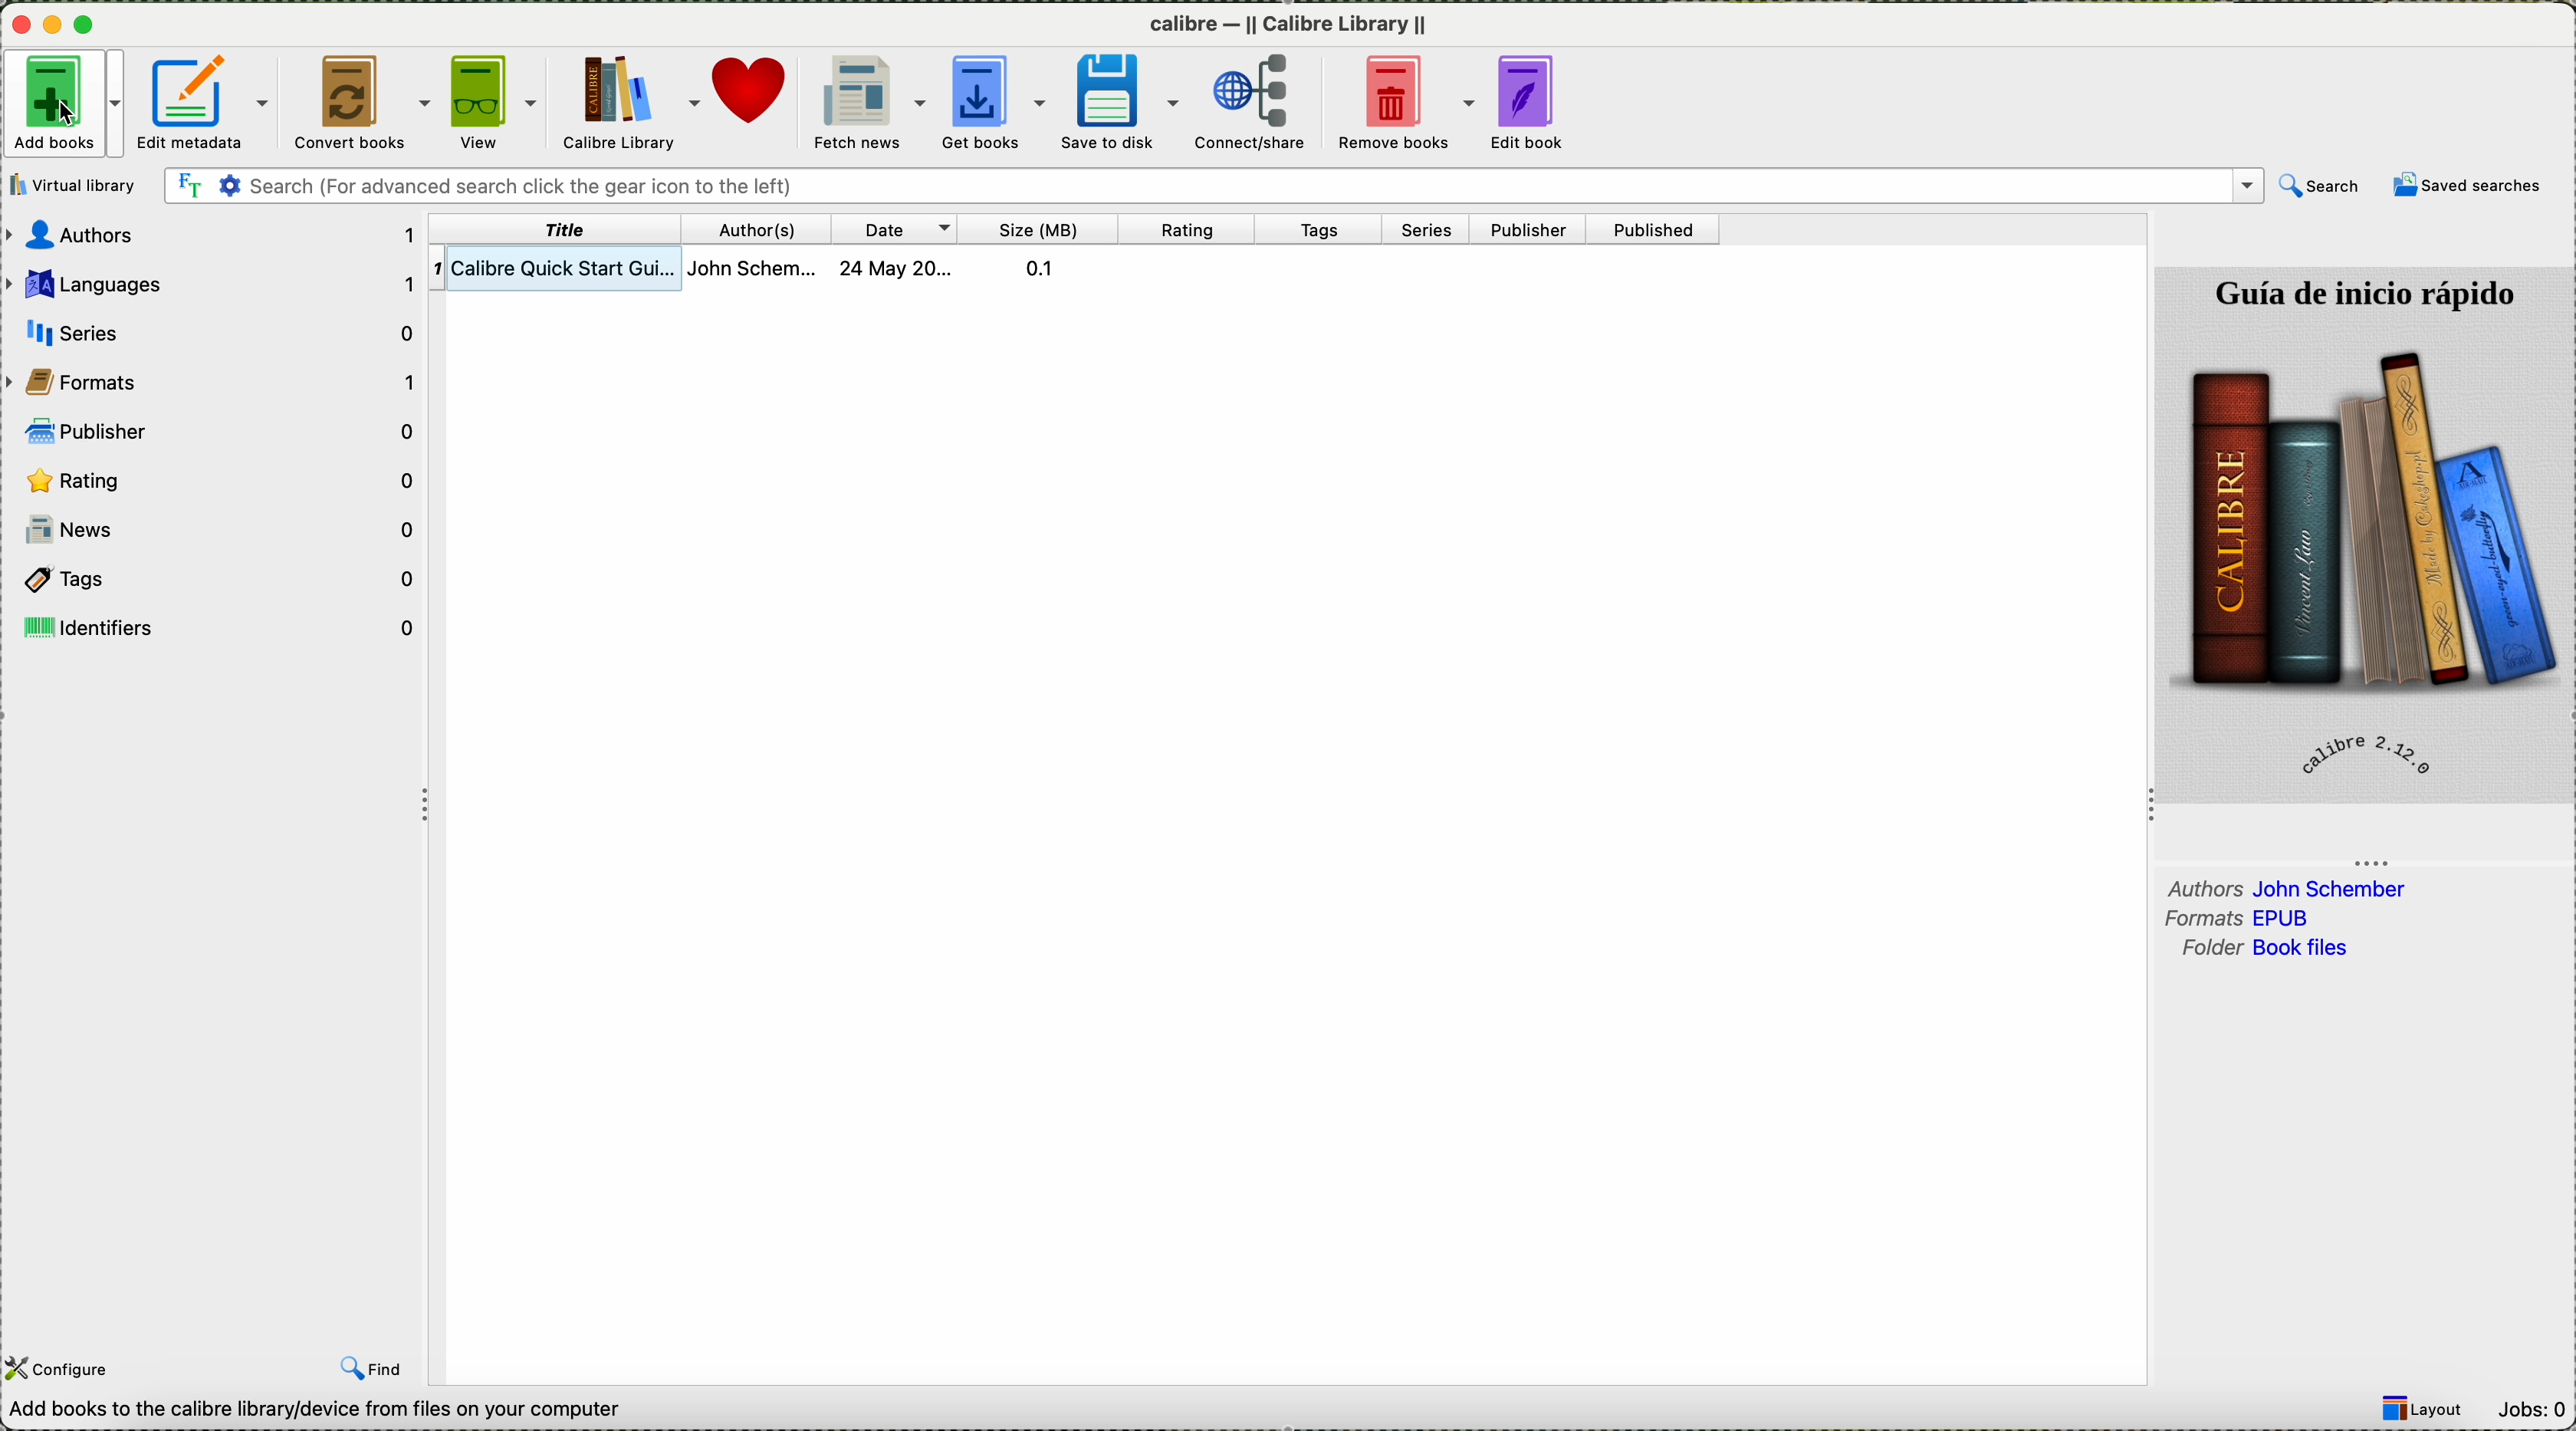 Image resolution: width=2576 pixels, height=1431 pixels. Describe the element at coordinates (1323, 230) in the screenshot. I see `tags` at that location.